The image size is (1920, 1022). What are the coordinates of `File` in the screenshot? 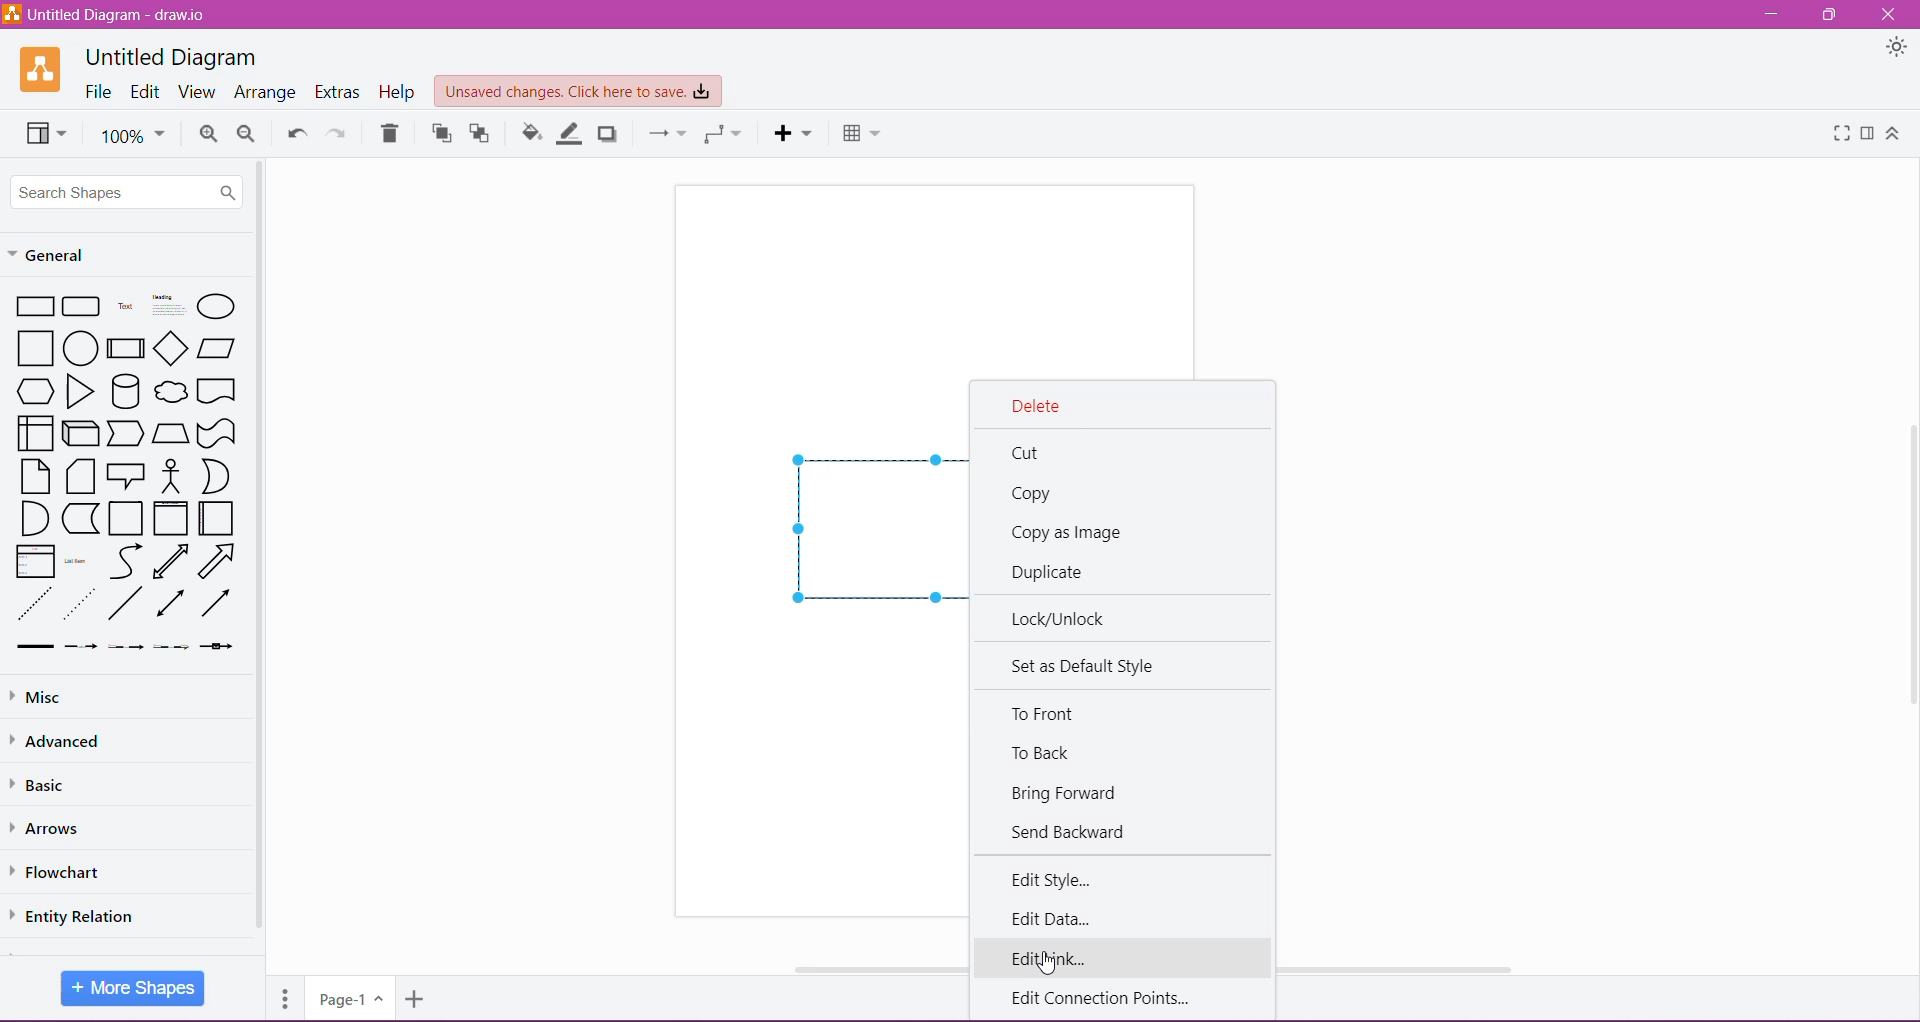 It's located at (97, 91).